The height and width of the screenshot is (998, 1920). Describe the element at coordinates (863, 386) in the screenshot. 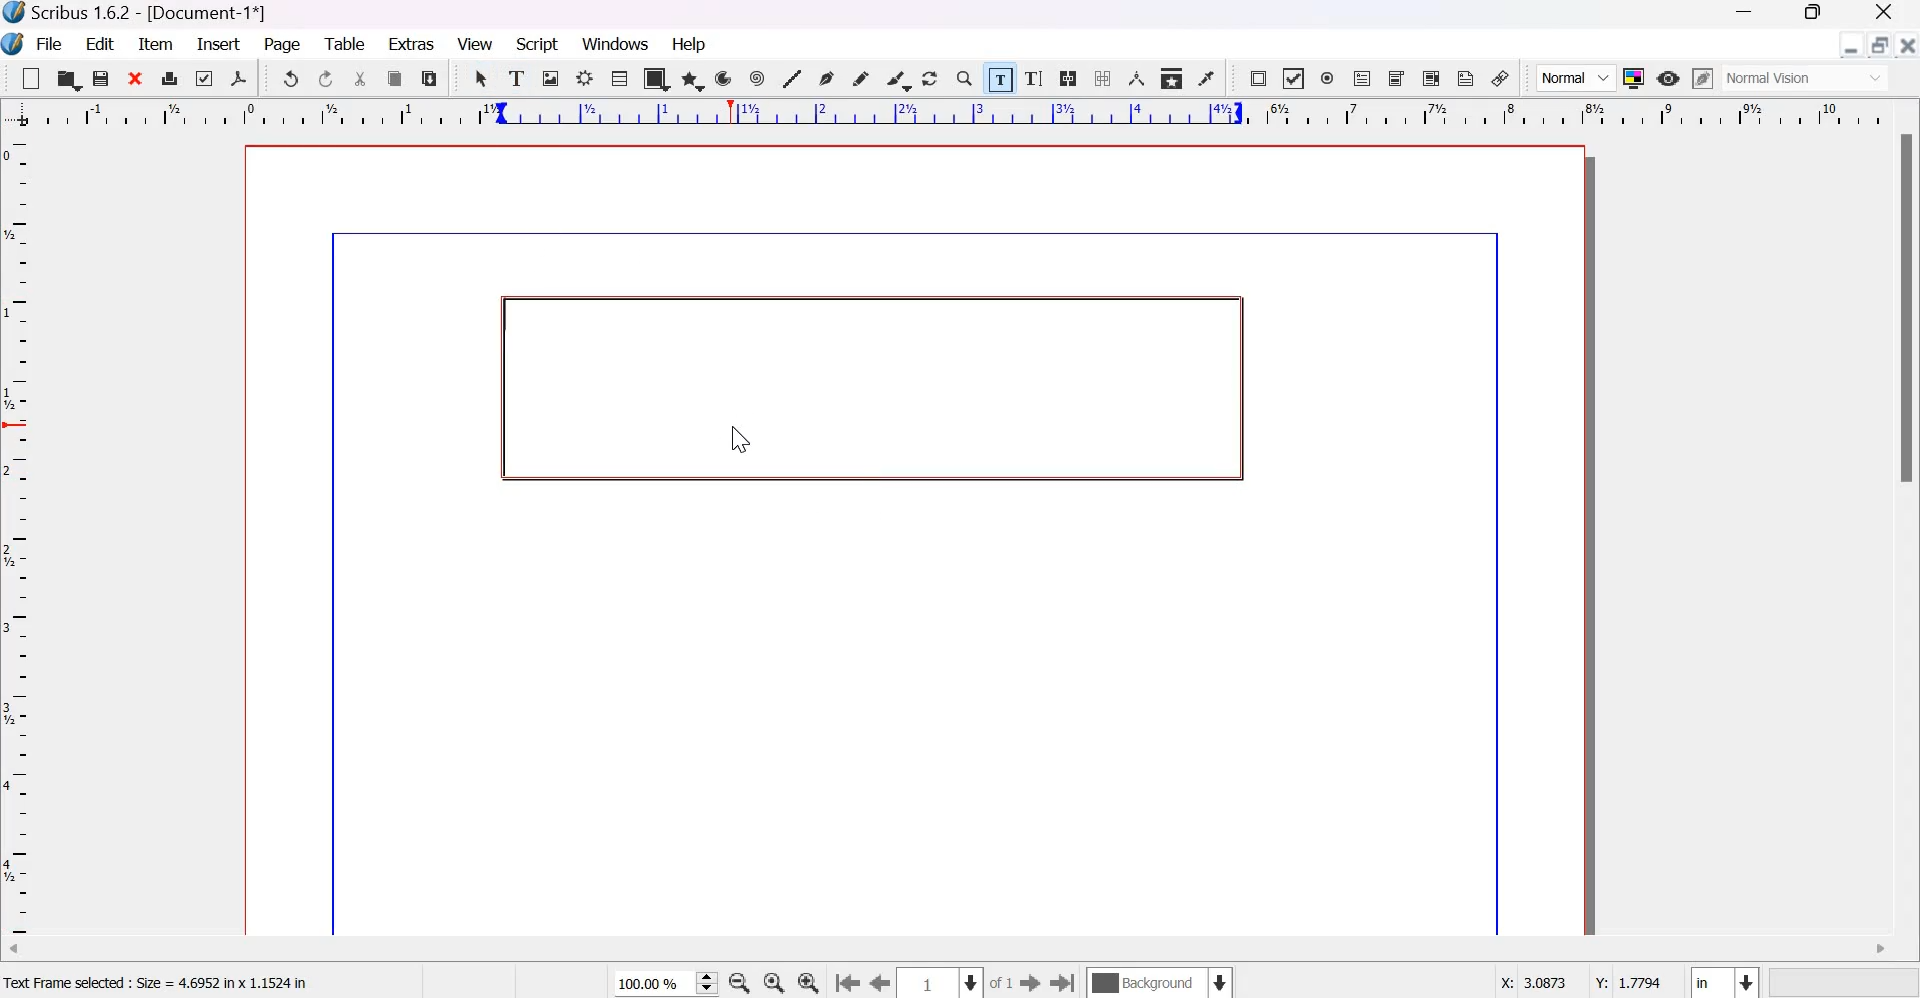

I see `text frame` at that location.